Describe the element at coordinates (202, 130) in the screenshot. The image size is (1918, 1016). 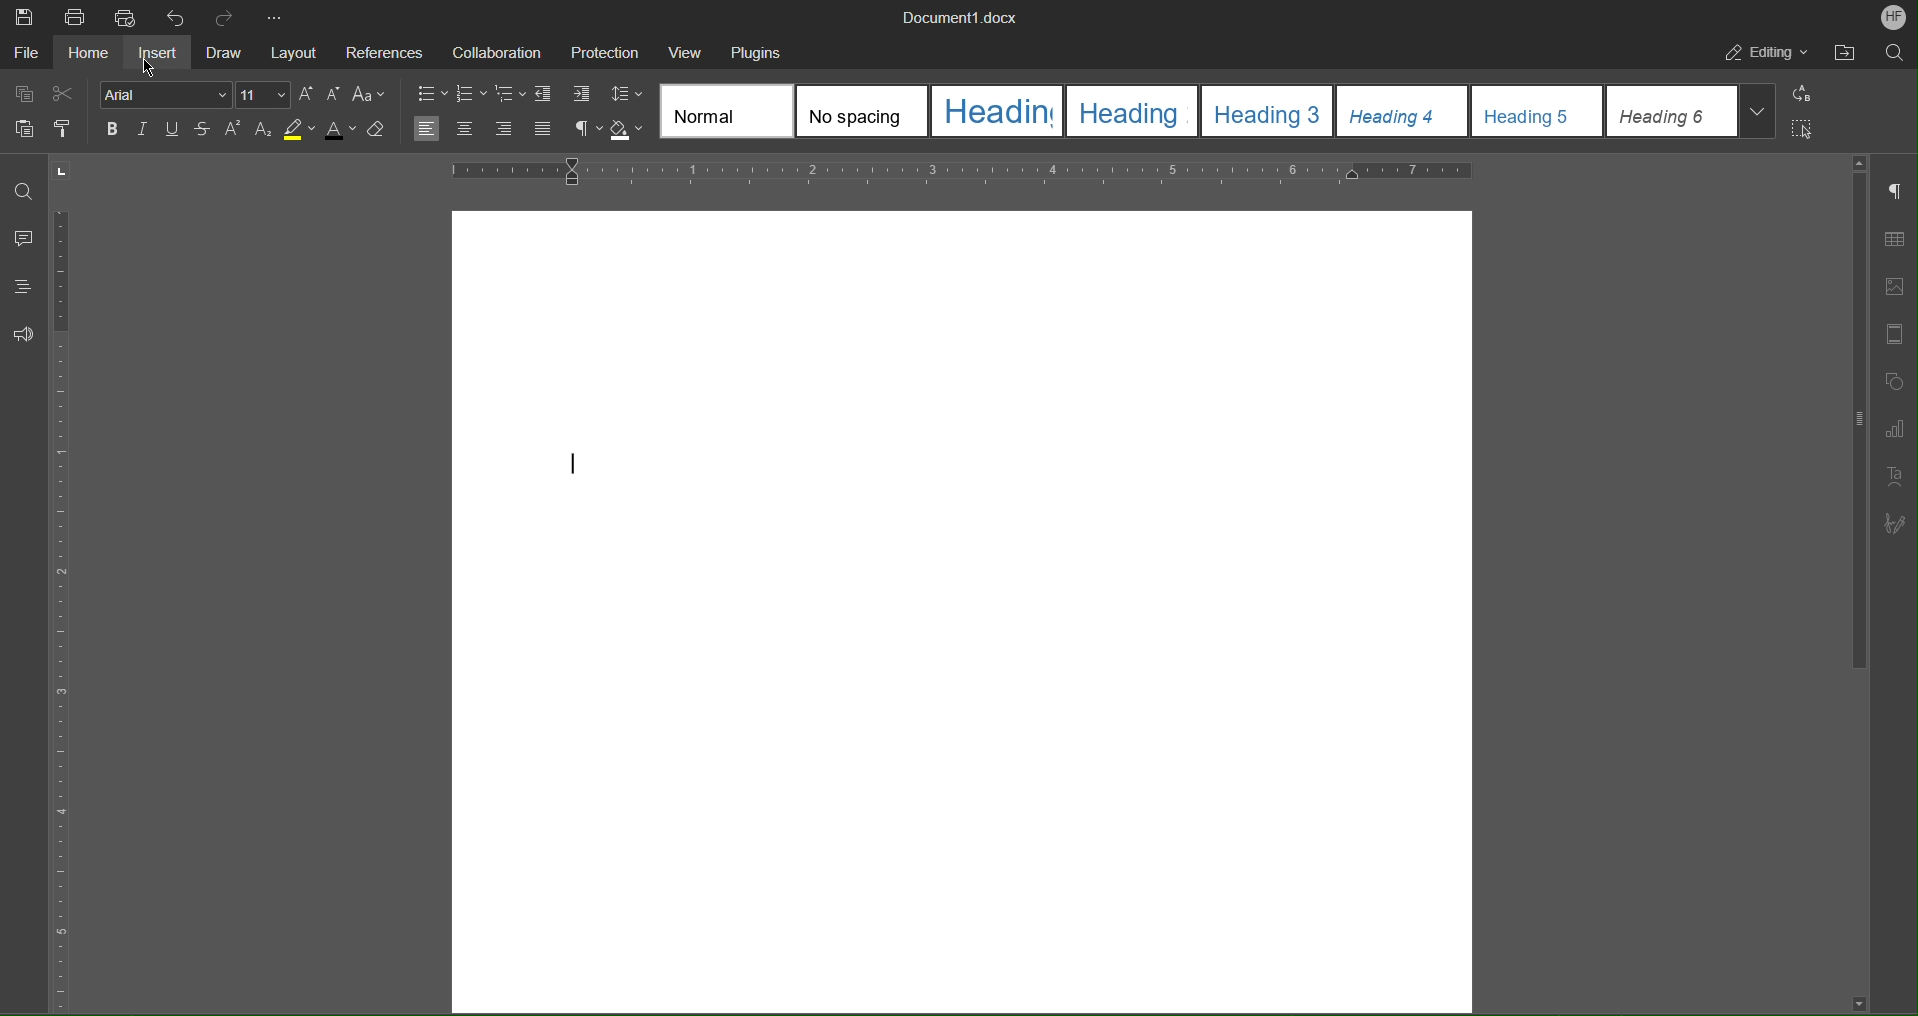
I see `Strikethrough` at that location.